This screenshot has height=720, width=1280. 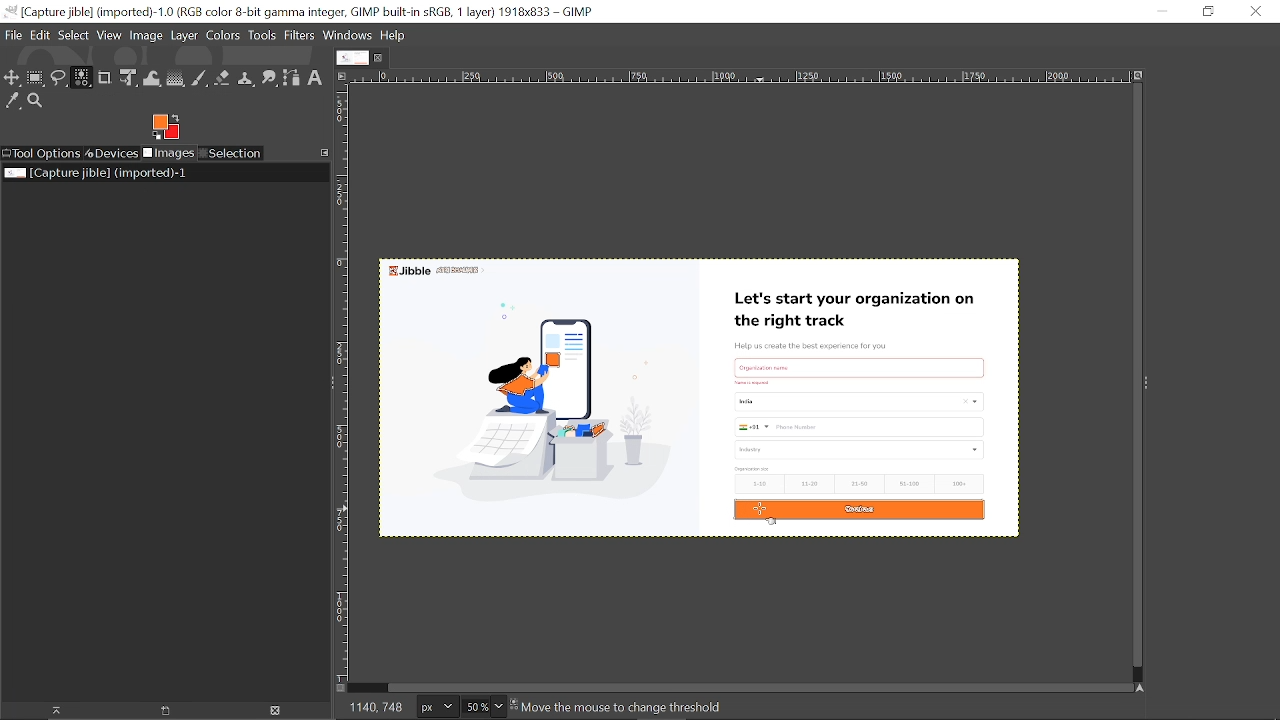 What do you see at coordinates (474, 707) in the screenshot?
I see `Current zoom` at bounding box center [474, 707].